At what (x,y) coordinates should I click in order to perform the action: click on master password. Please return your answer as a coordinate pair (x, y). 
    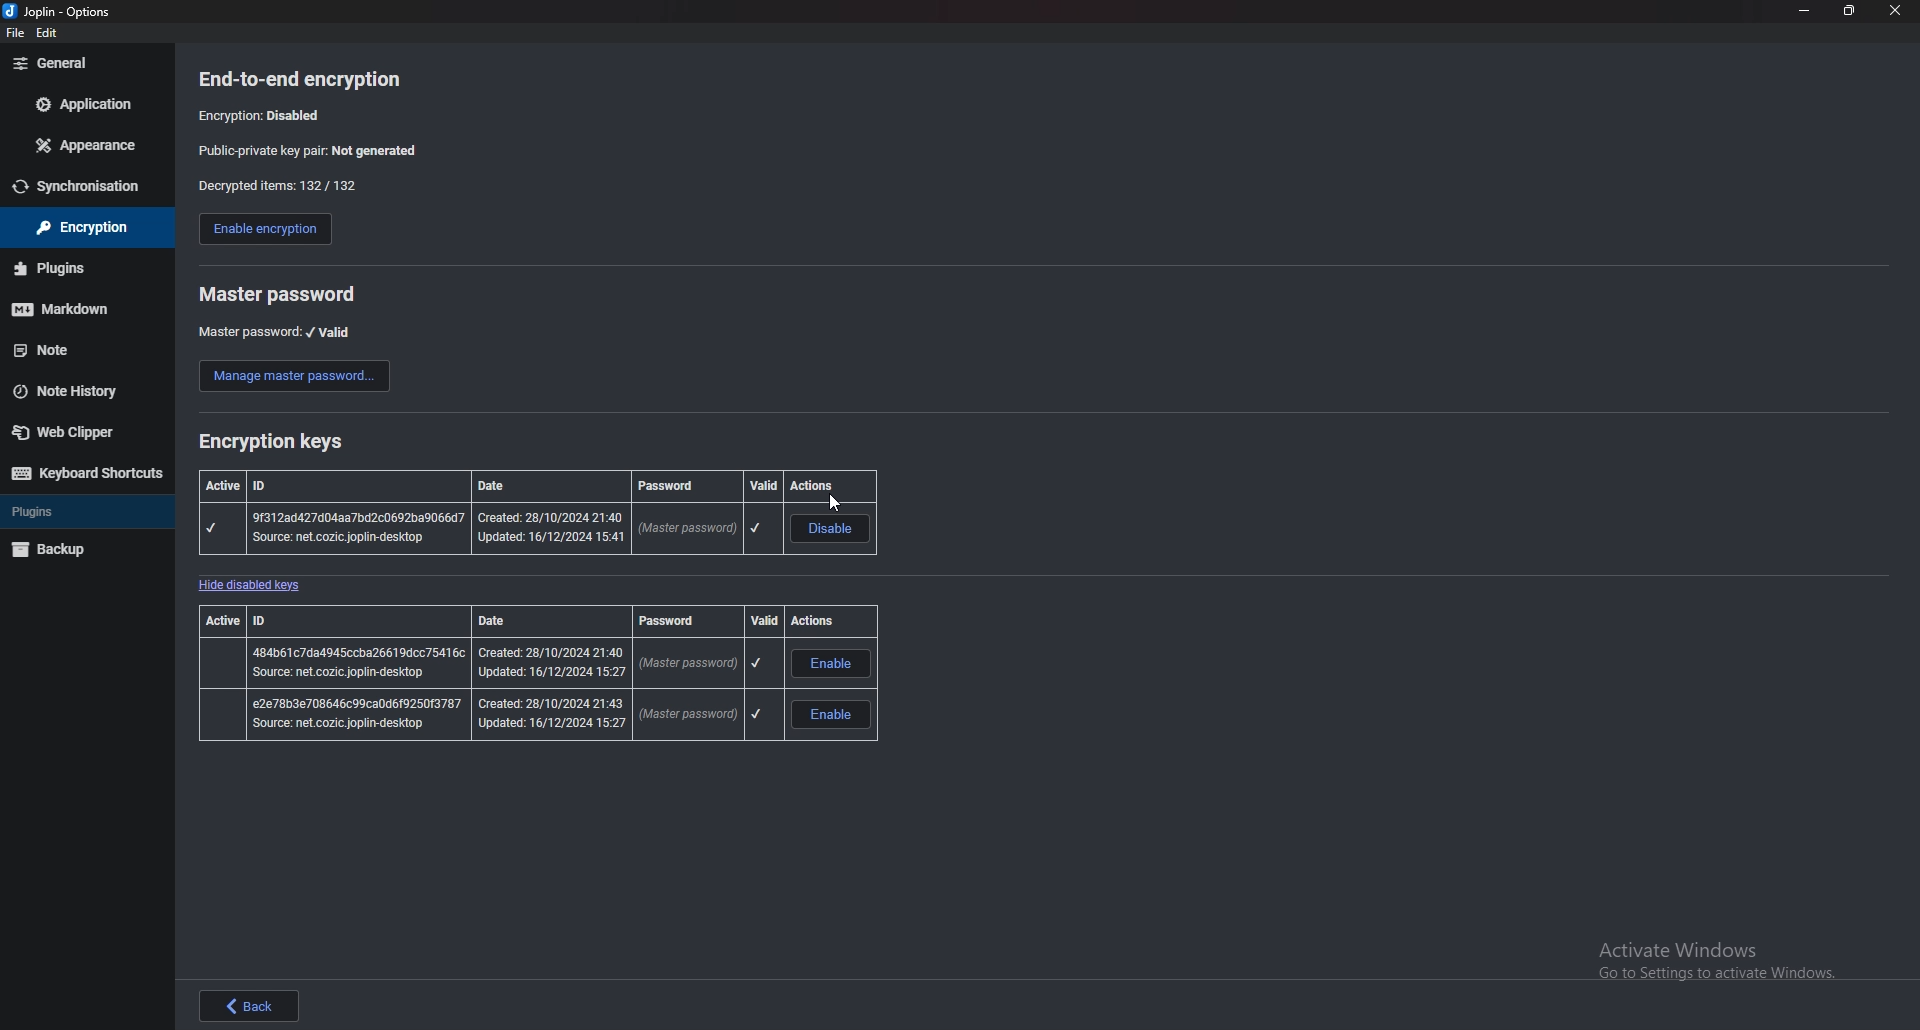
    Looking at the image, I should click on (275, 334).